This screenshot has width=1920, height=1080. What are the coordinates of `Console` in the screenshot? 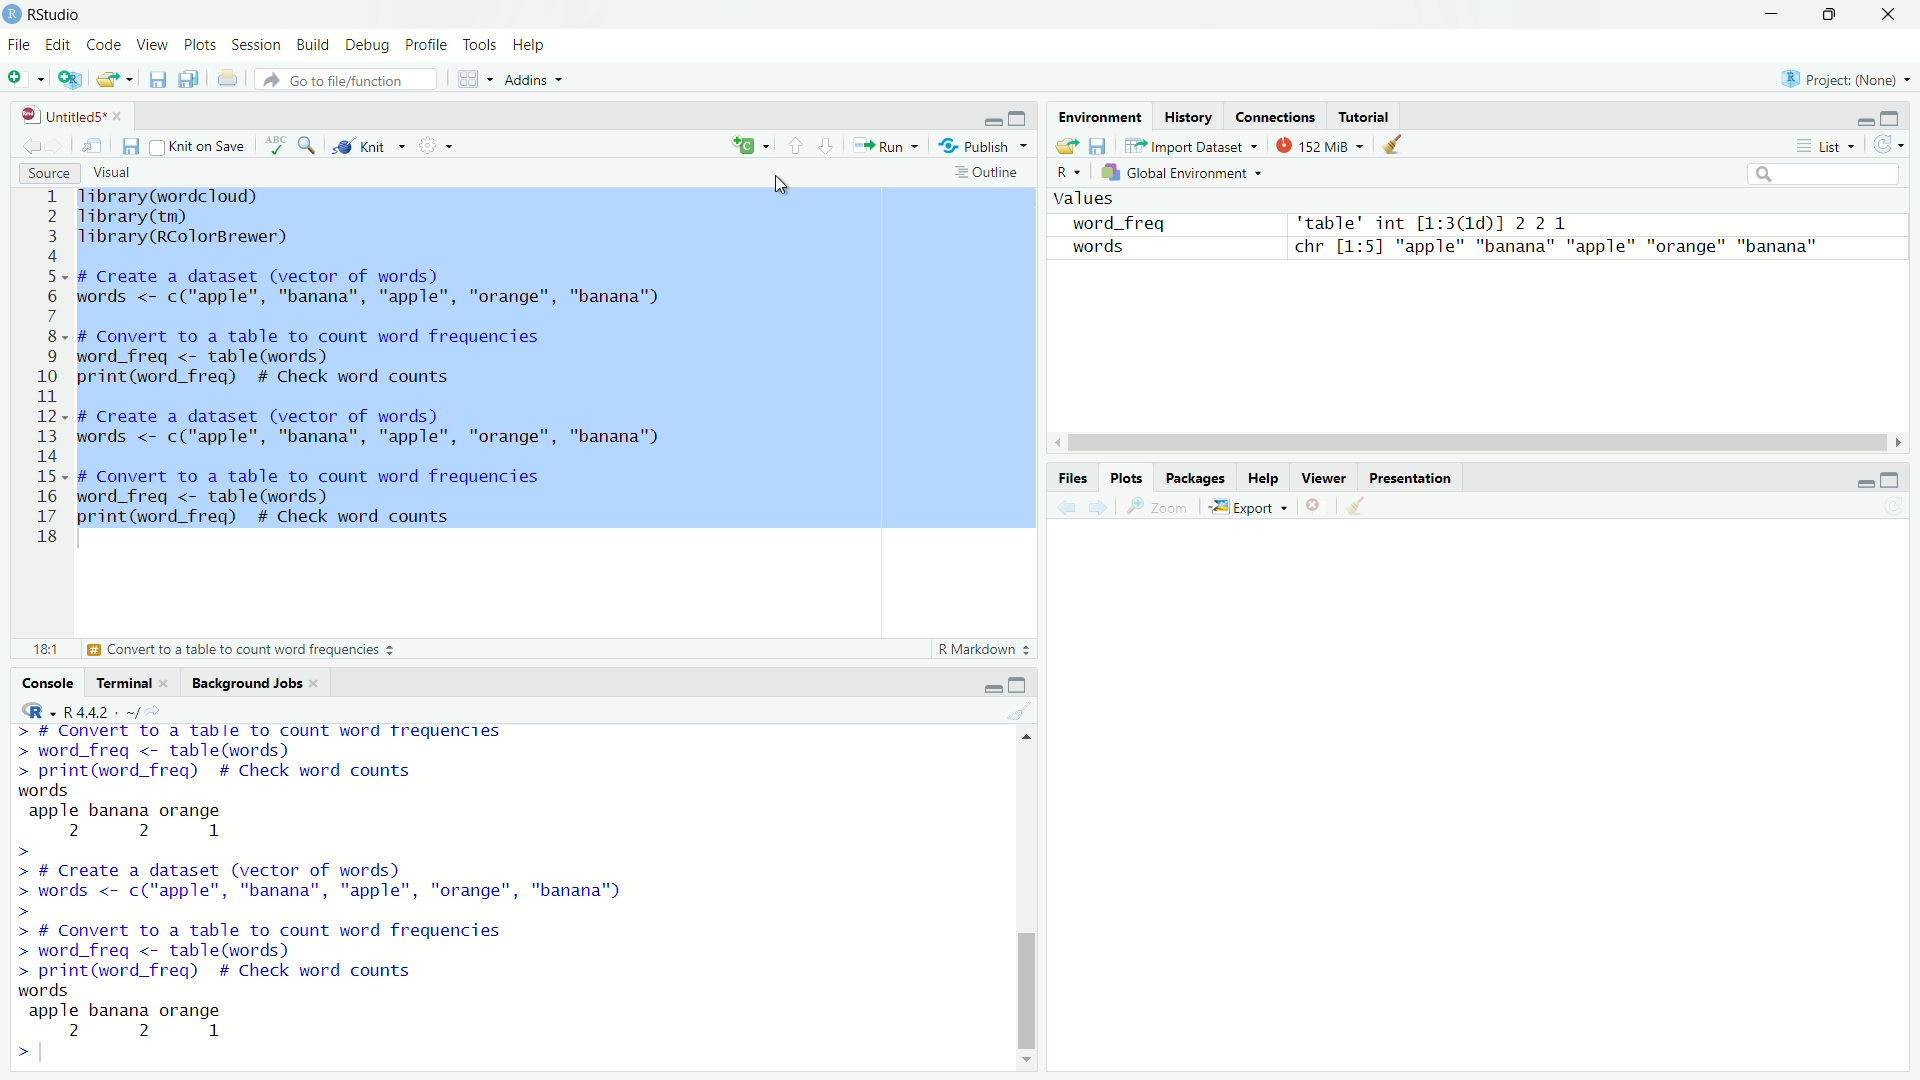 It's located at (42, 682).